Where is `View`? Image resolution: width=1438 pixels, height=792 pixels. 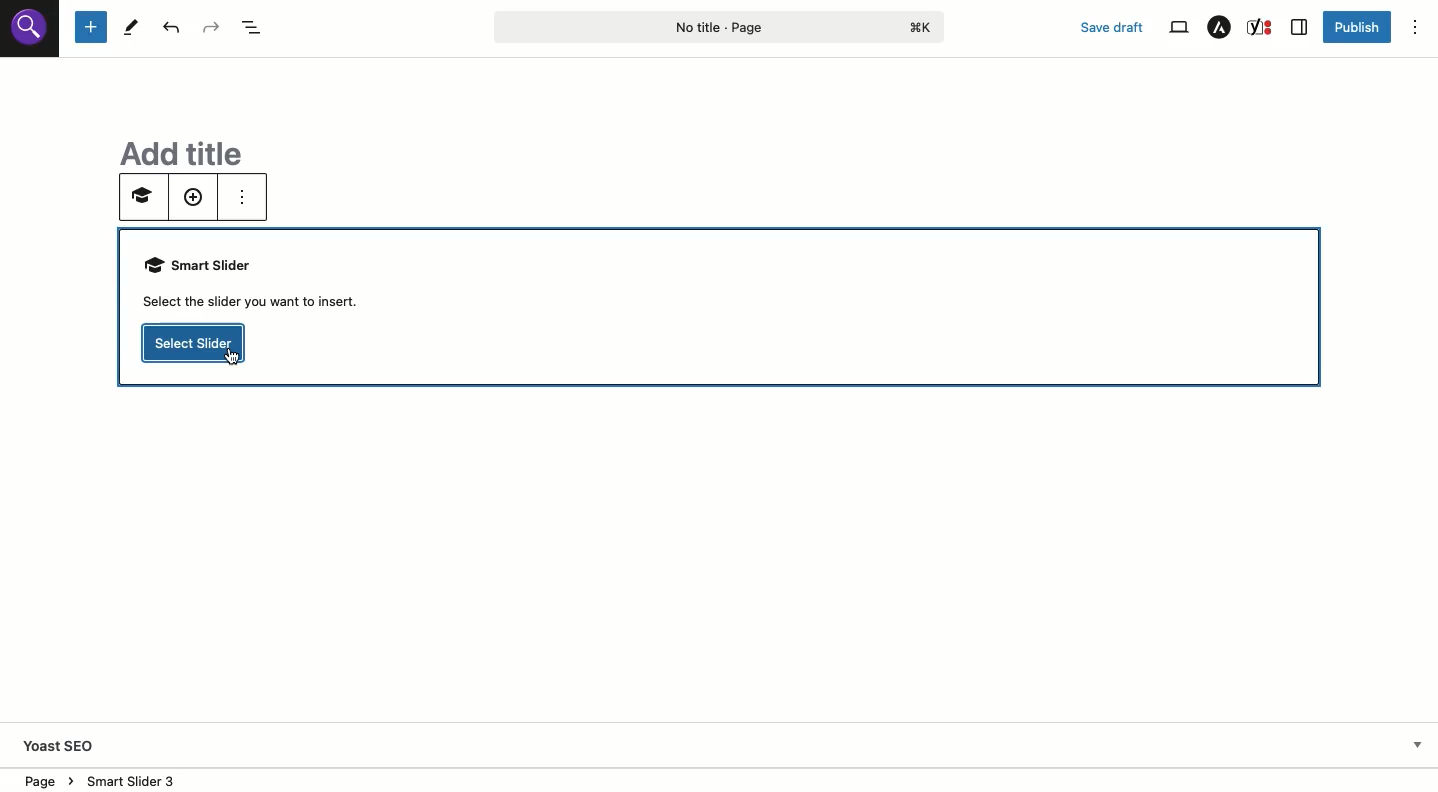 View is located at coordinates (1178, 28).